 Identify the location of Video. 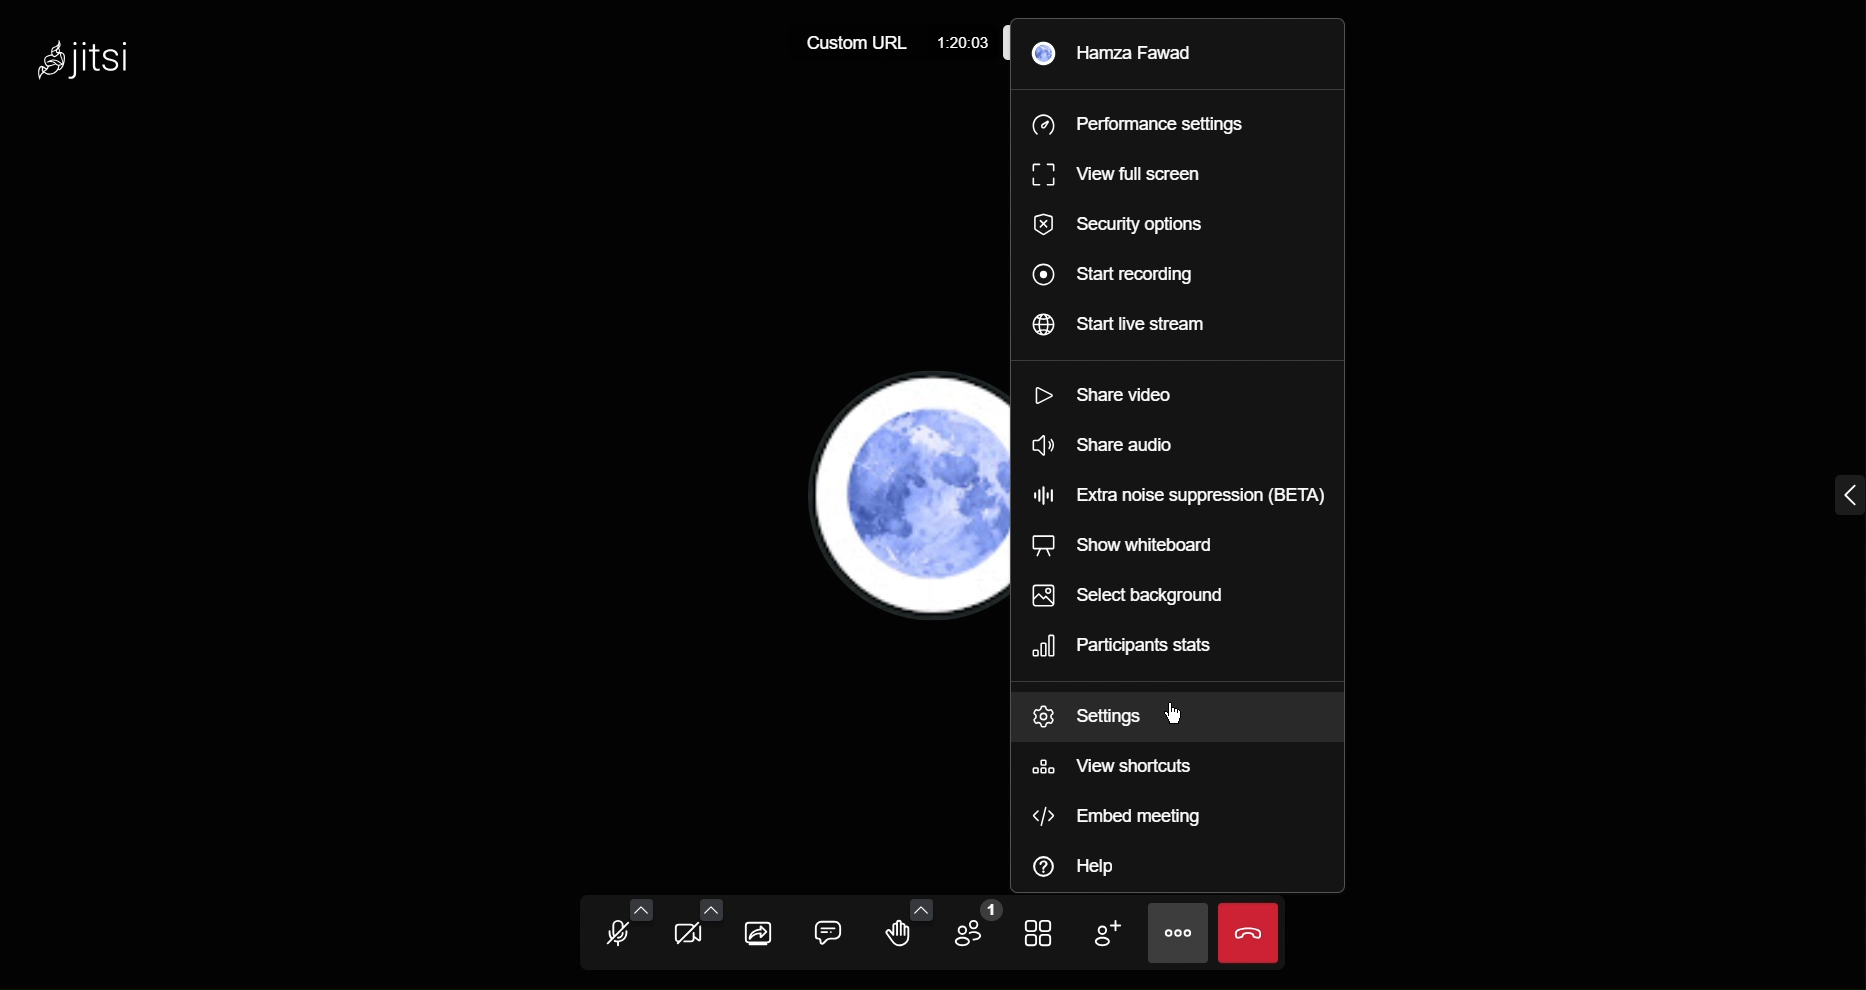
(686, 931).